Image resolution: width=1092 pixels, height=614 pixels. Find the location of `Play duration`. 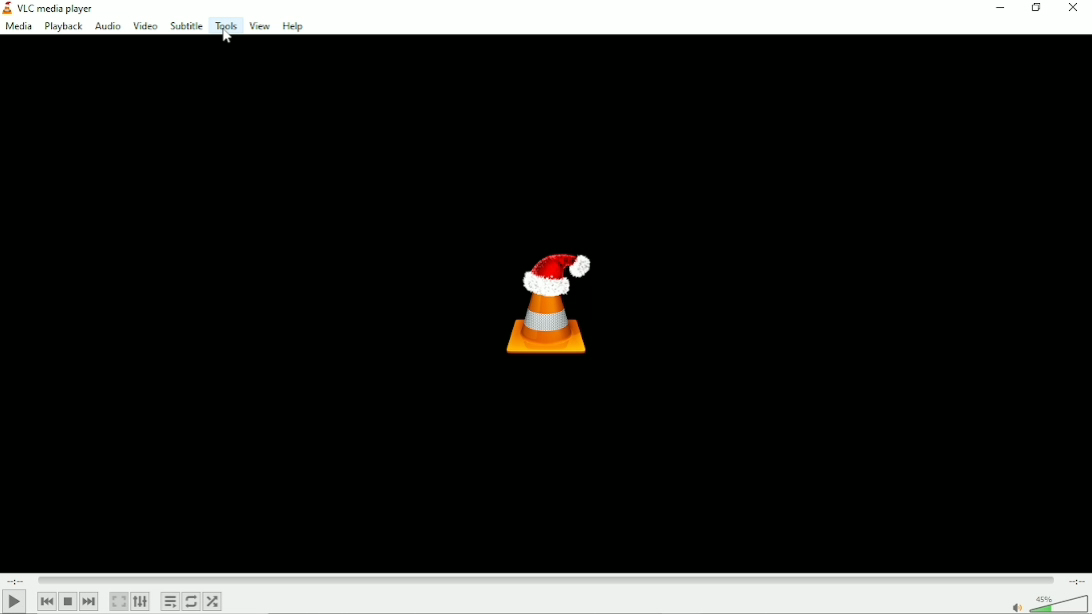

Play duration is located at coordinates (548, 580).